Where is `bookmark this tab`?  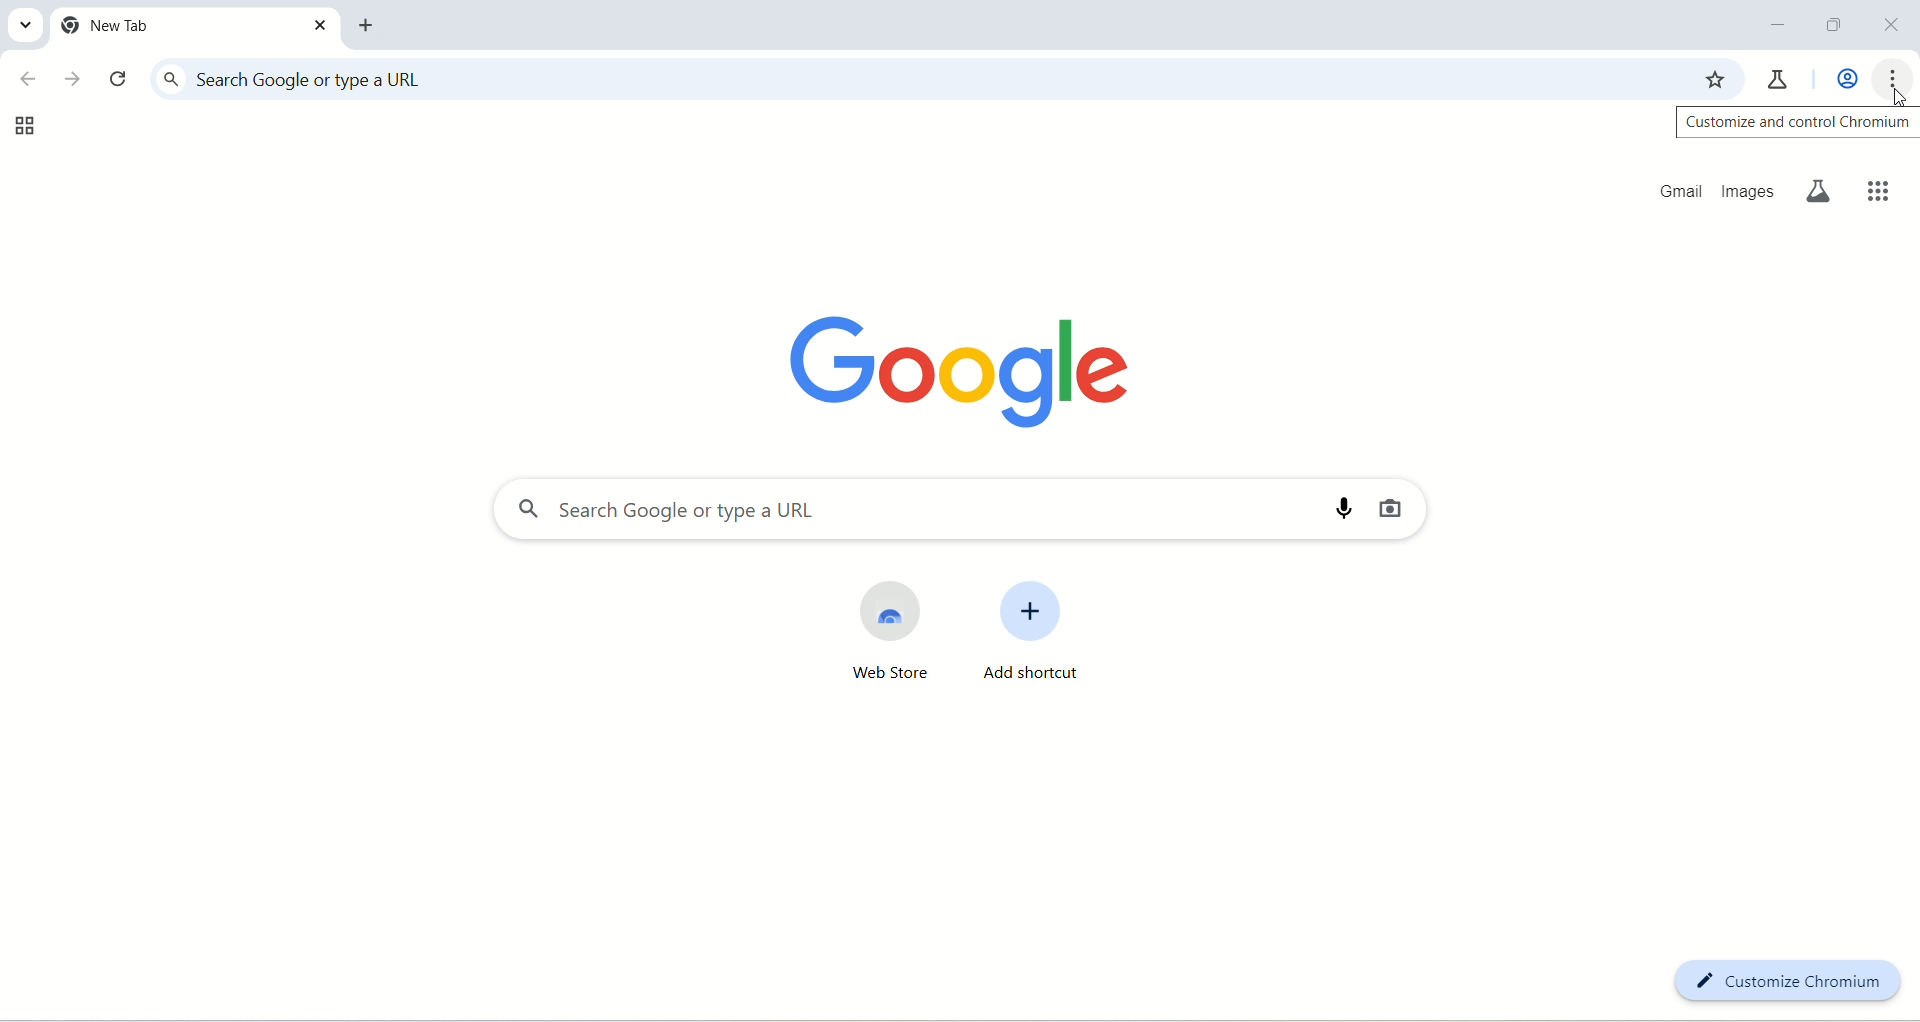 bookmark this tab is located at coordinates (1717, 77).